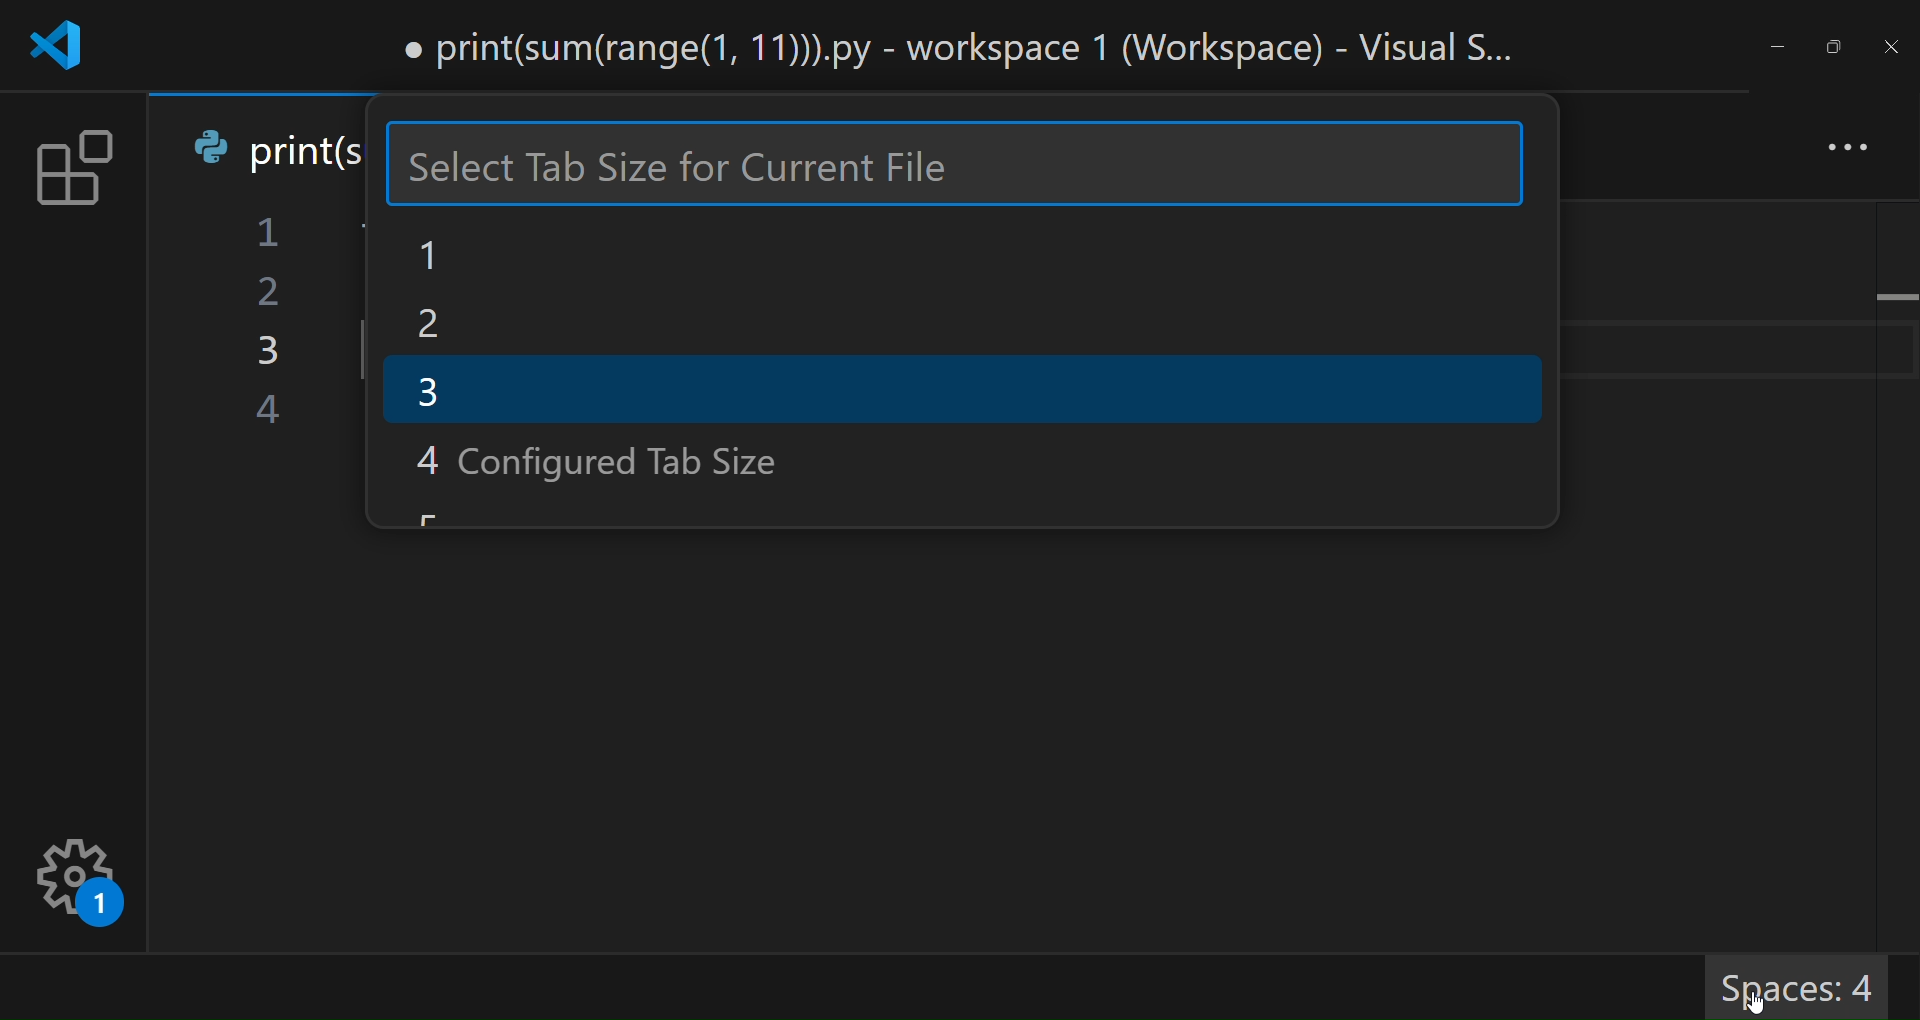 This screenshot has width=1920, height=1020. I want to click on scroll bar, so click(1893, 525).